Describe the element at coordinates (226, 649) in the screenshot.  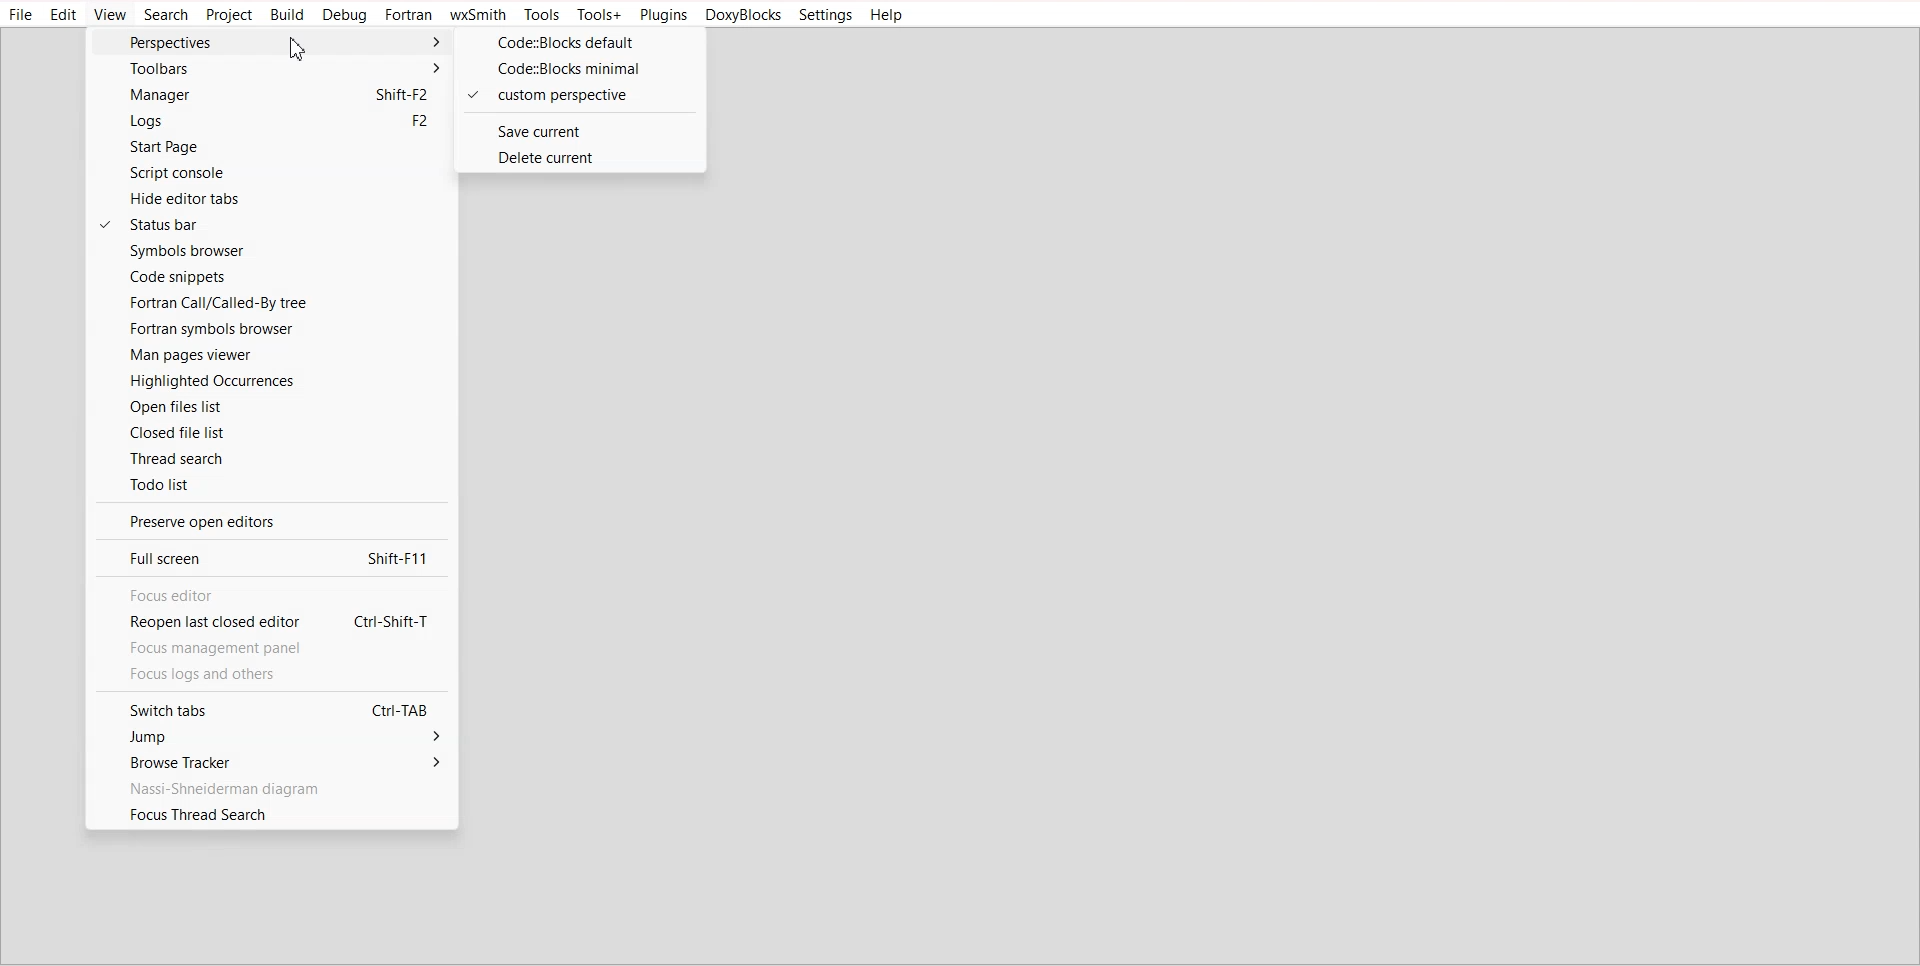
I see `Focus management panel` at that location.